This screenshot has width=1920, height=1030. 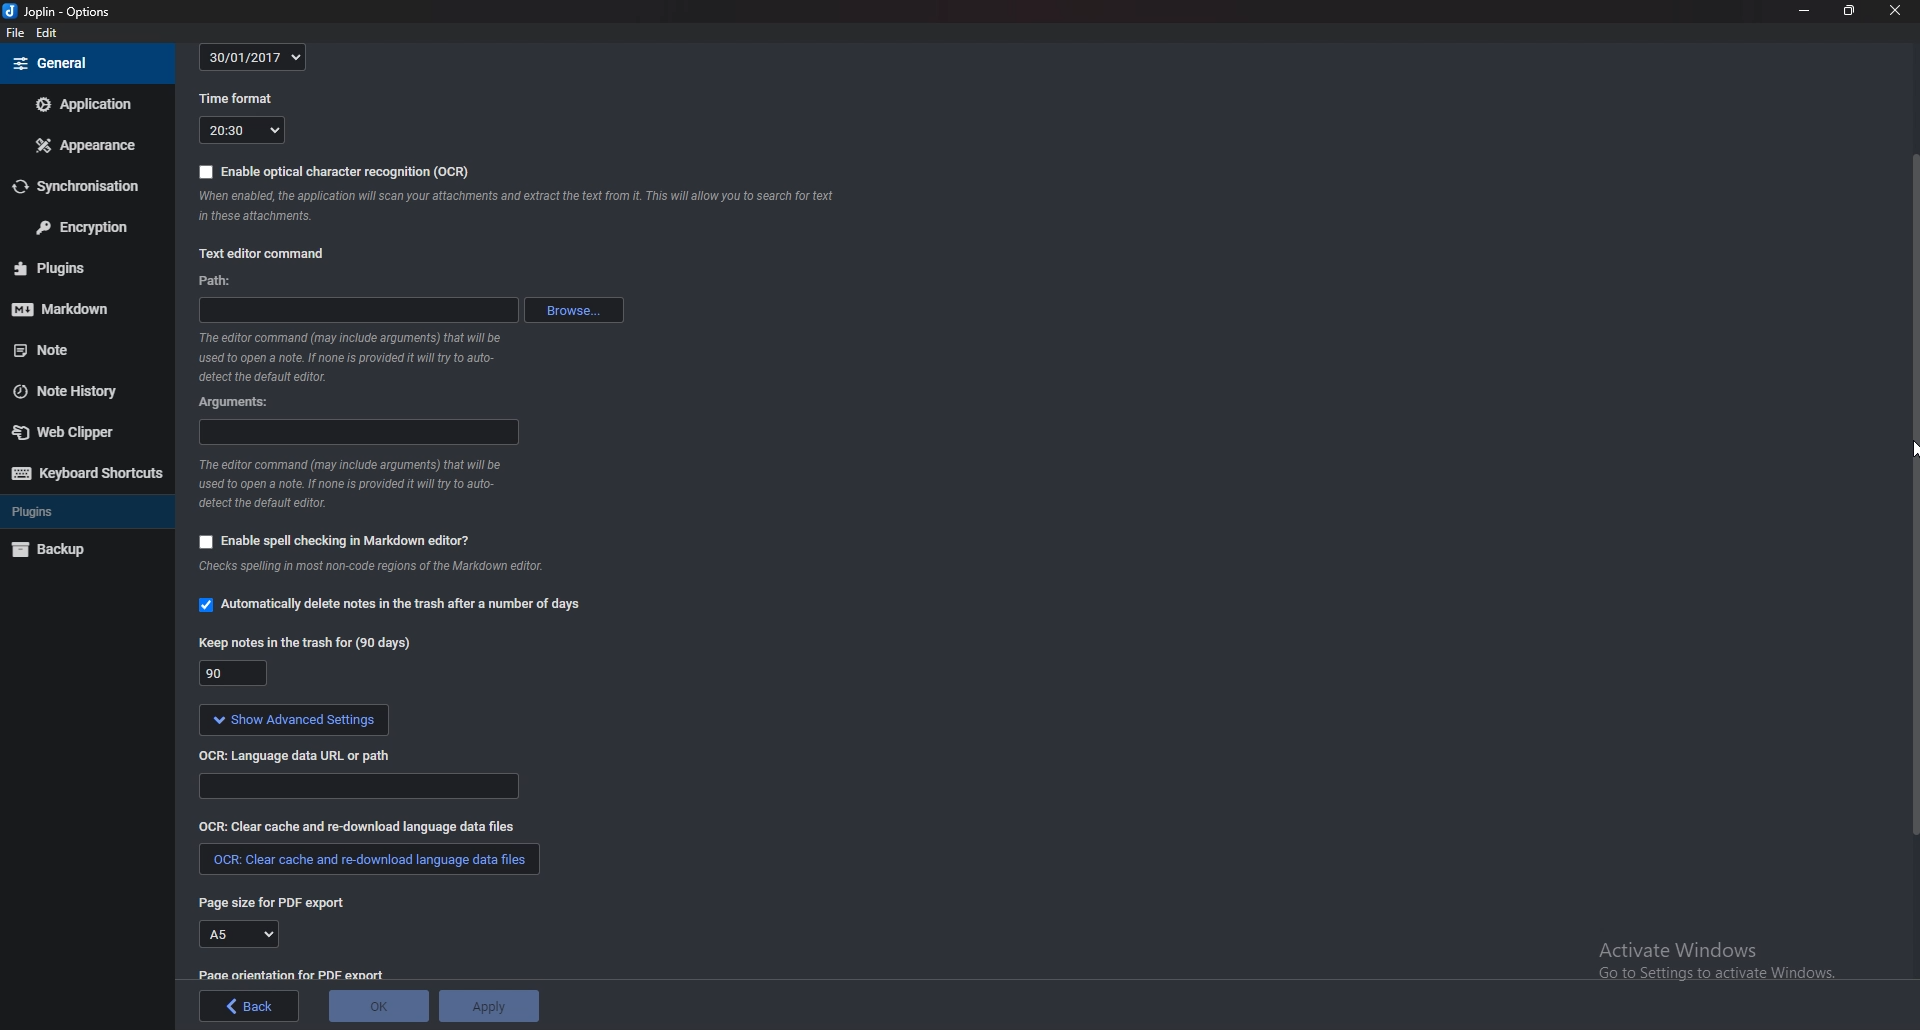 I want to click on Plugins, so click(x=84, y=510).